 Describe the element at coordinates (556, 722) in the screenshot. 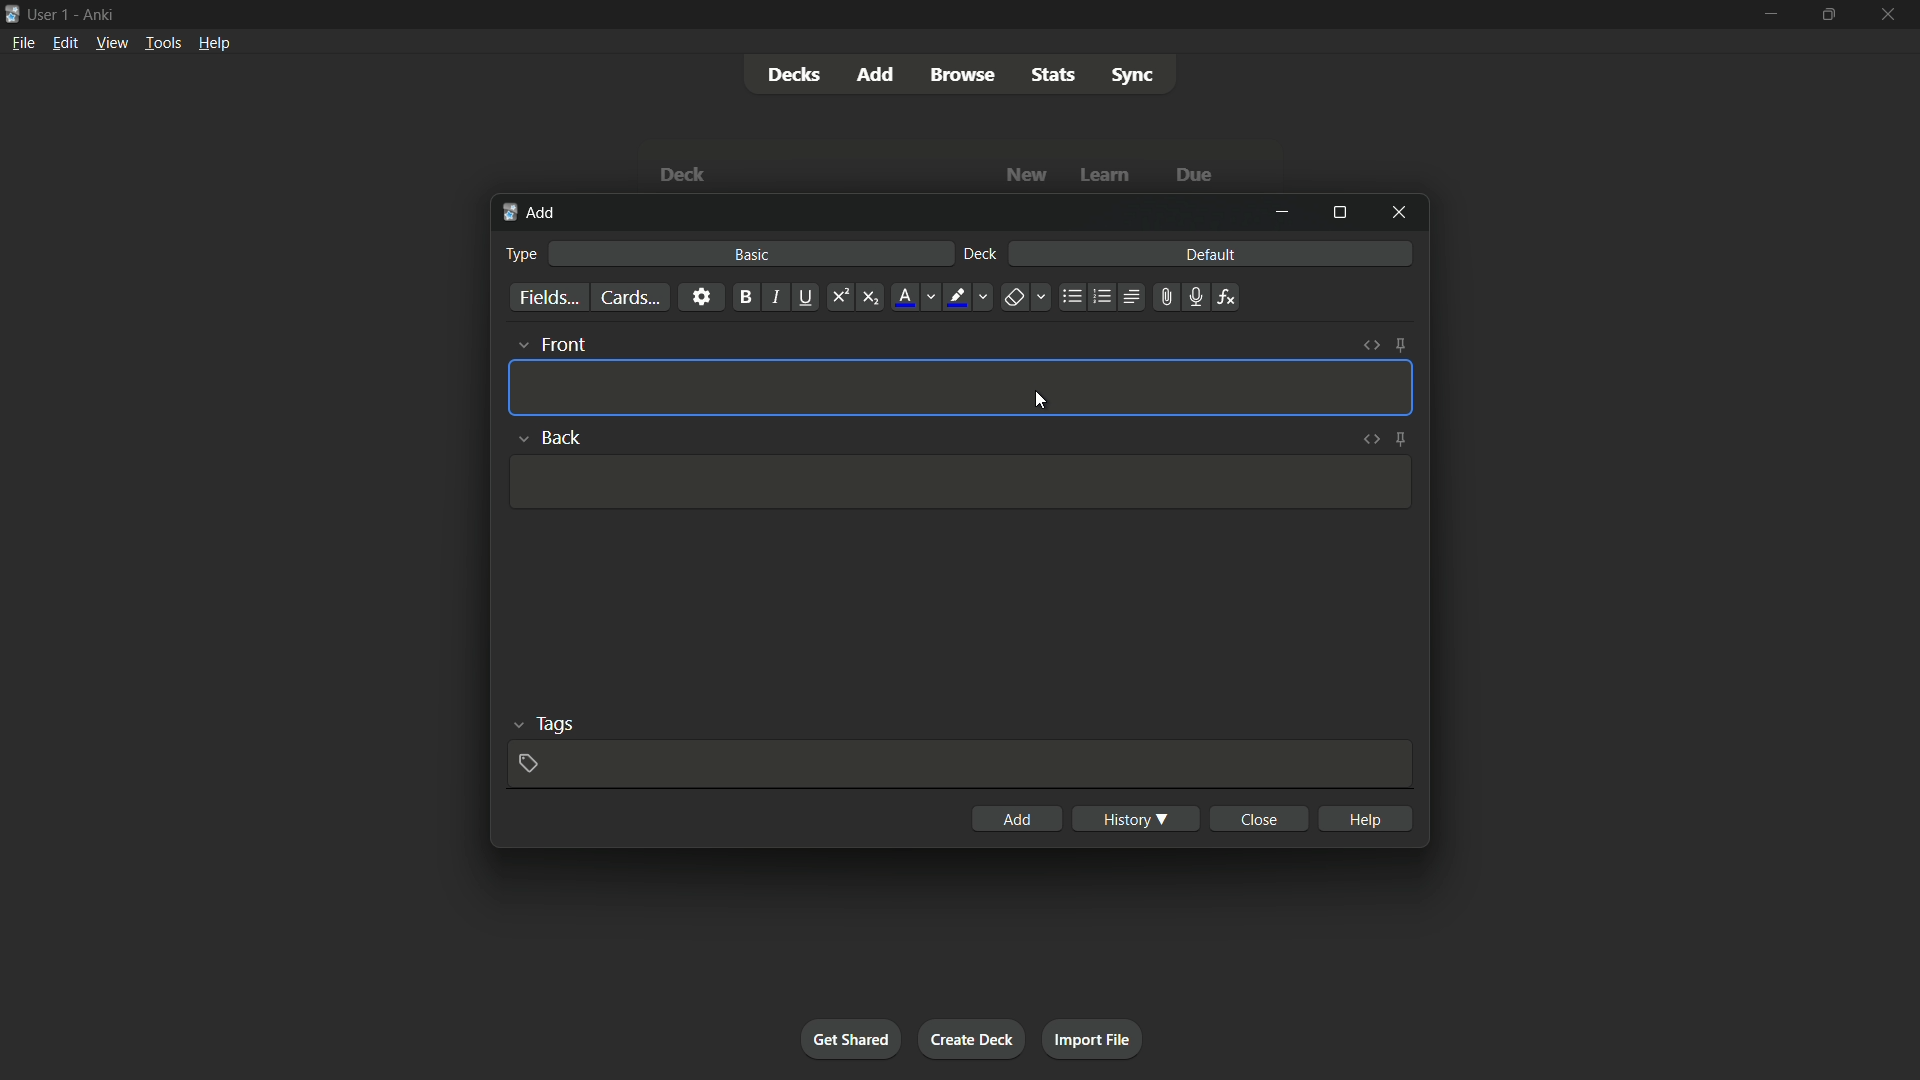

I see `tags` at that location.